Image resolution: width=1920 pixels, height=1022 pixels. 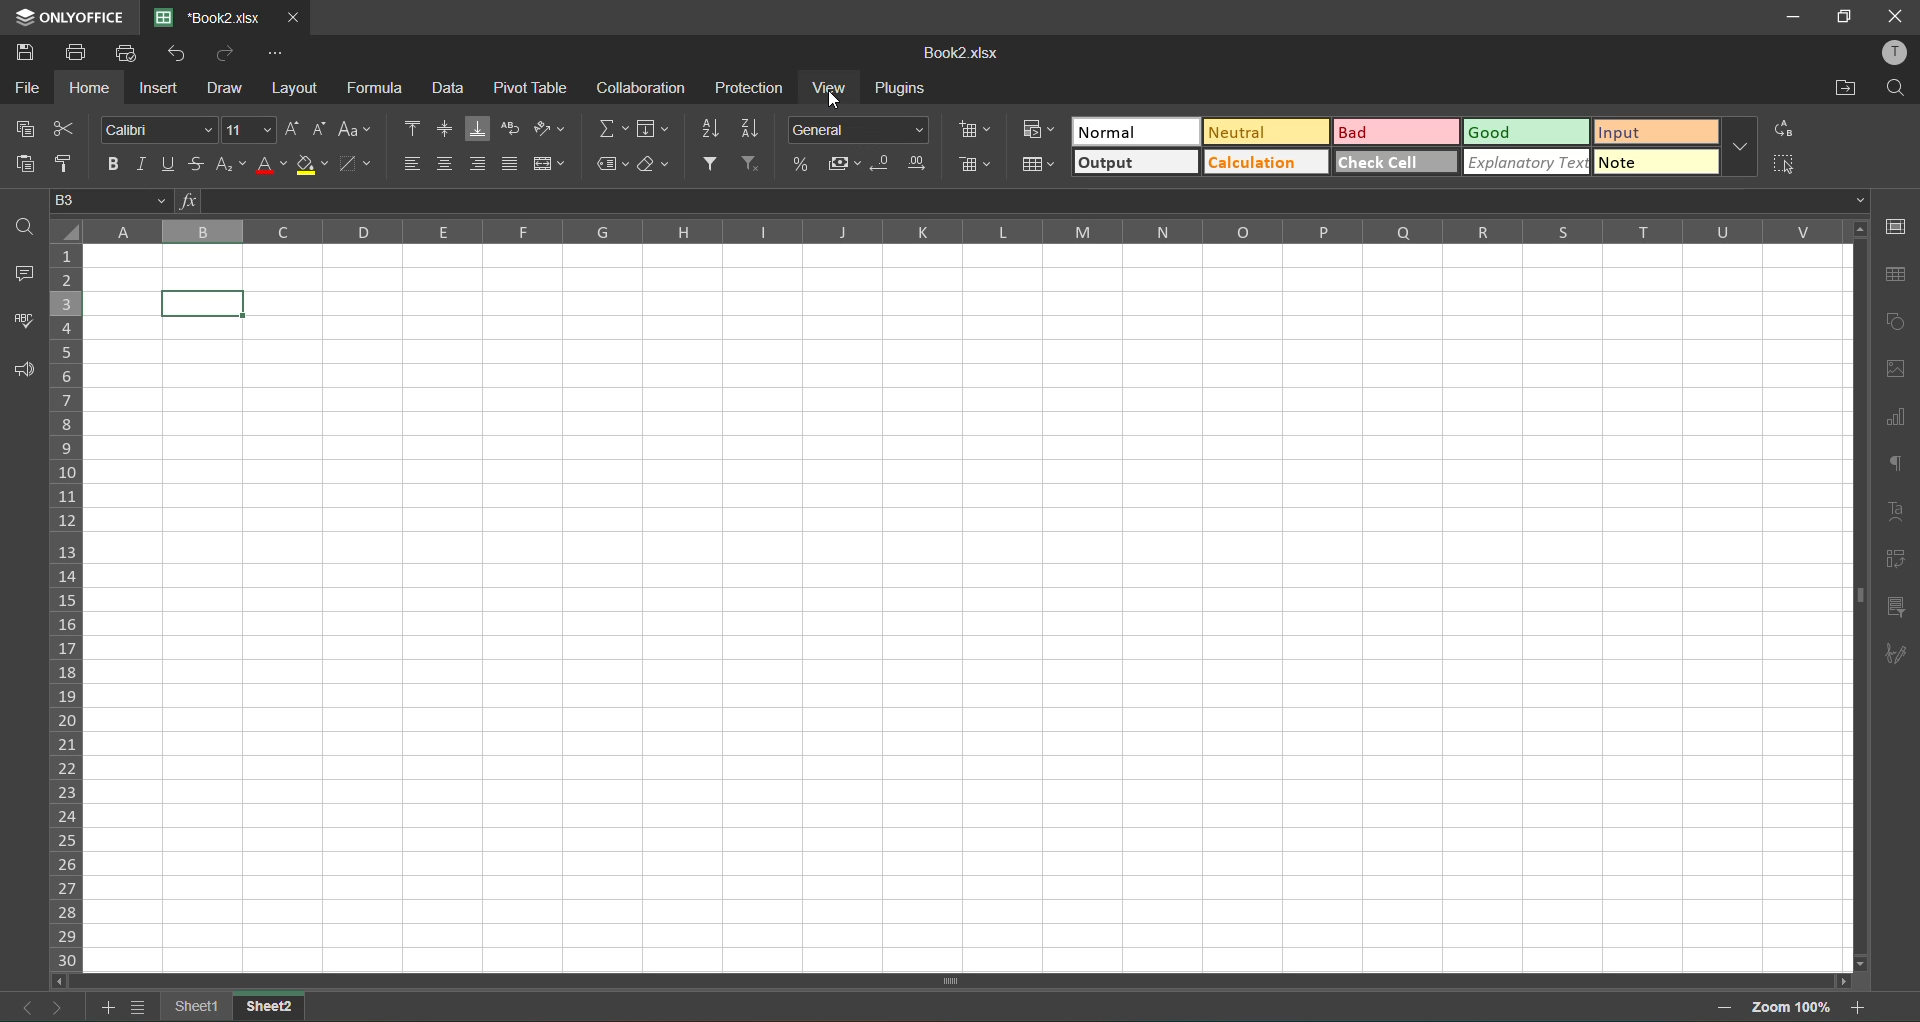 I want to click on customize quick access toolbar, so click(x=275, y=53).